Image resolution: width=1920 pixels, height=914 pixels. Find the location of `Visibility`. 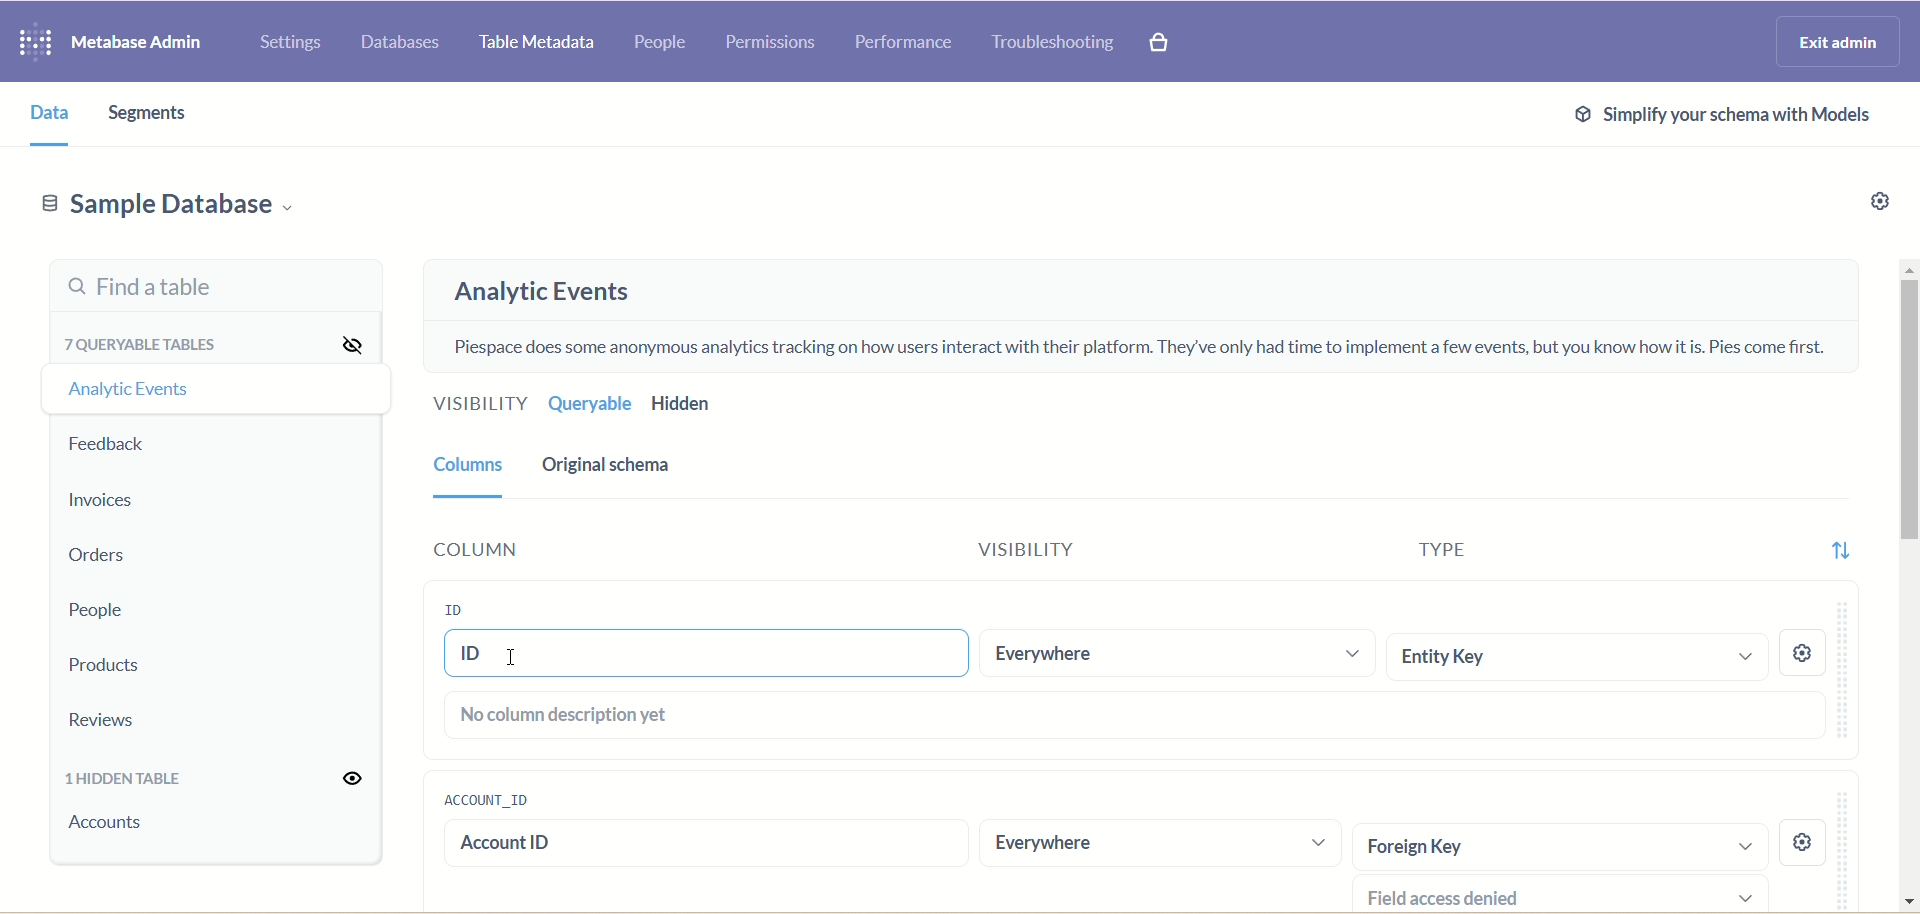

Visibility is located at coordinates (471, 406).